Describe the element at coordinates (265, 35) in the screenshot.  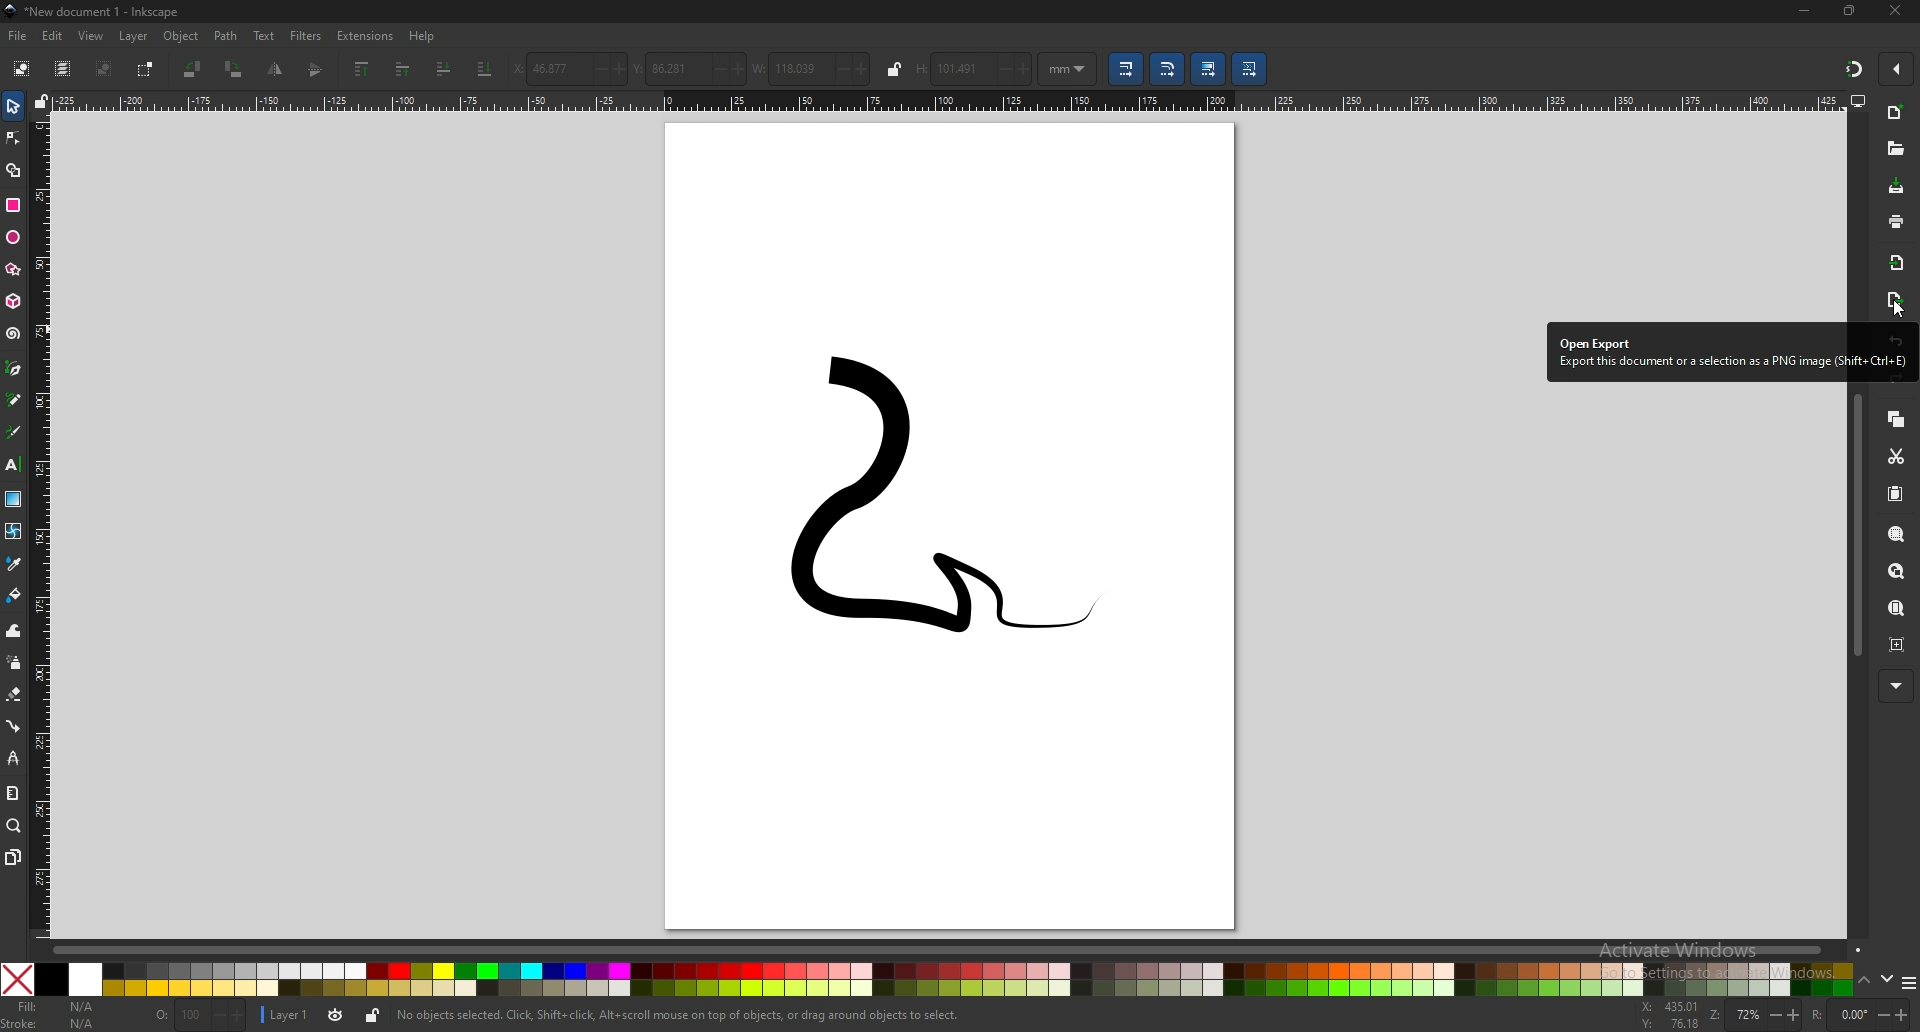
I see `text` at that location.